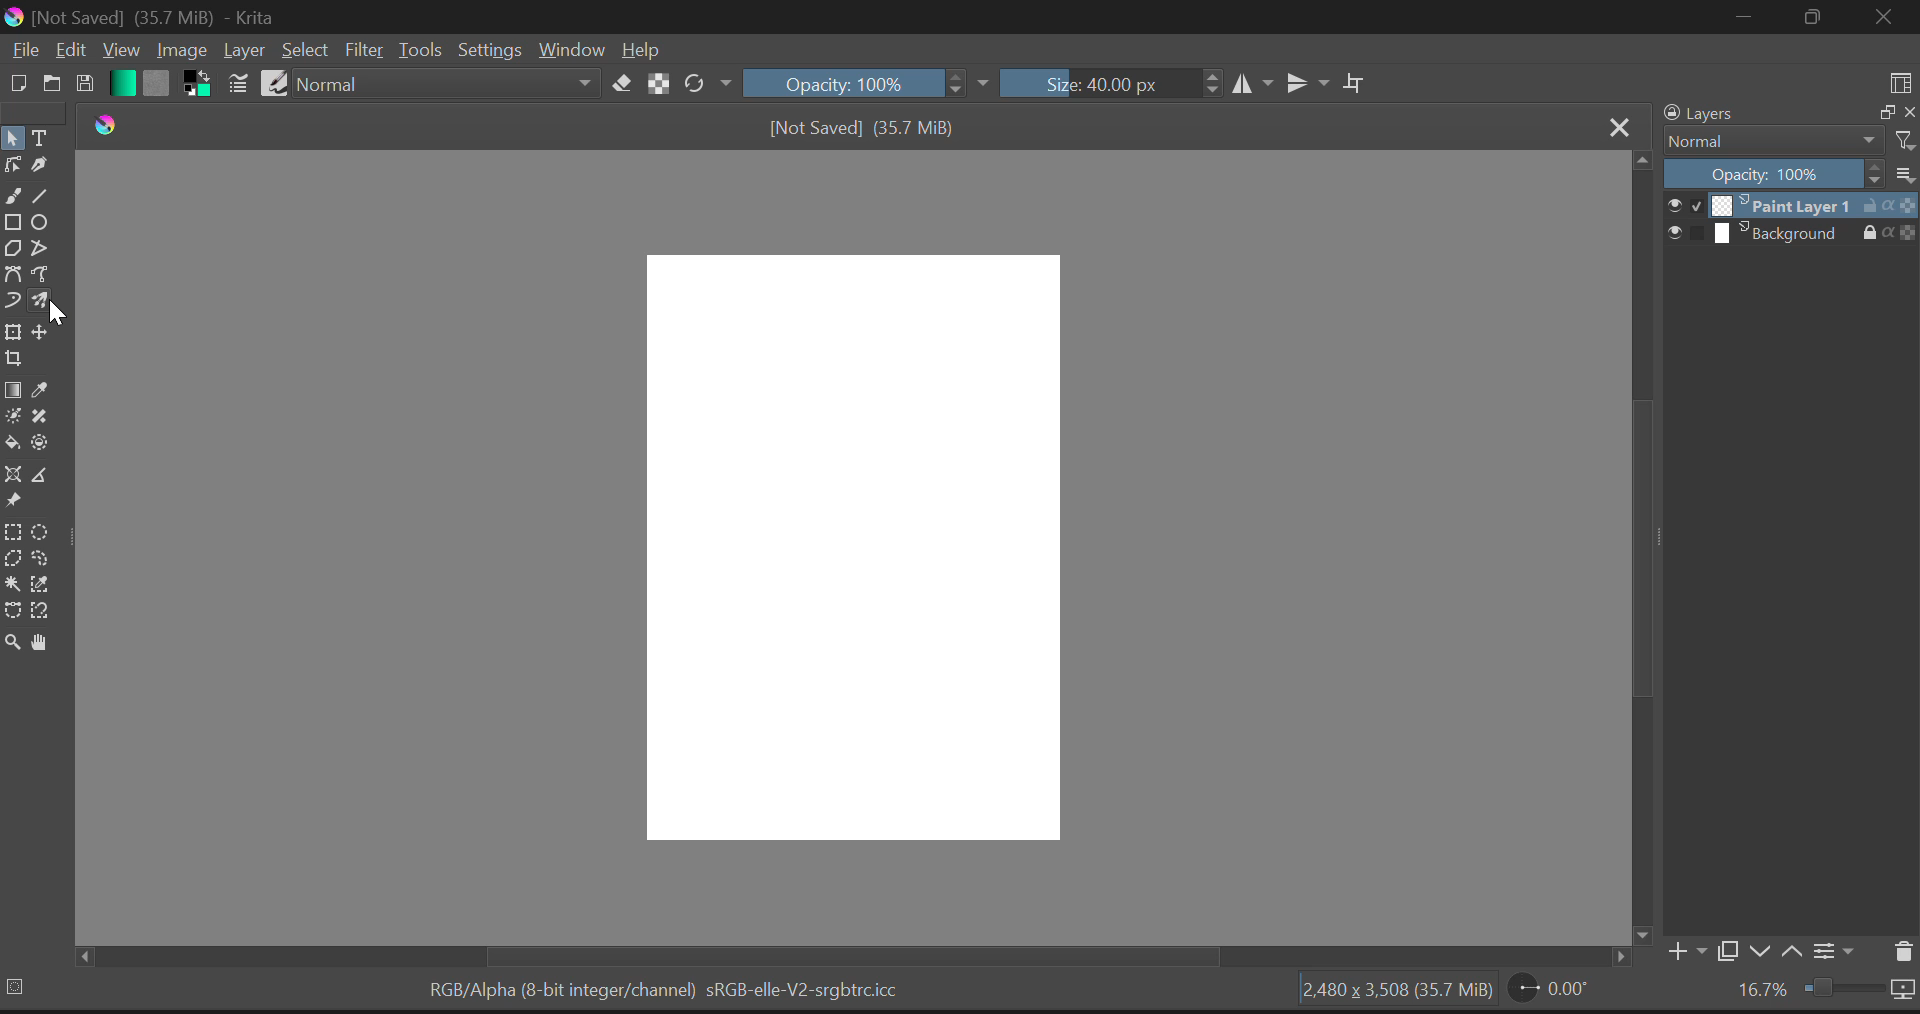 Image resolution: width=1920 pixels, height=1014 pixels. I want to click on Background, so click(1790, 235).